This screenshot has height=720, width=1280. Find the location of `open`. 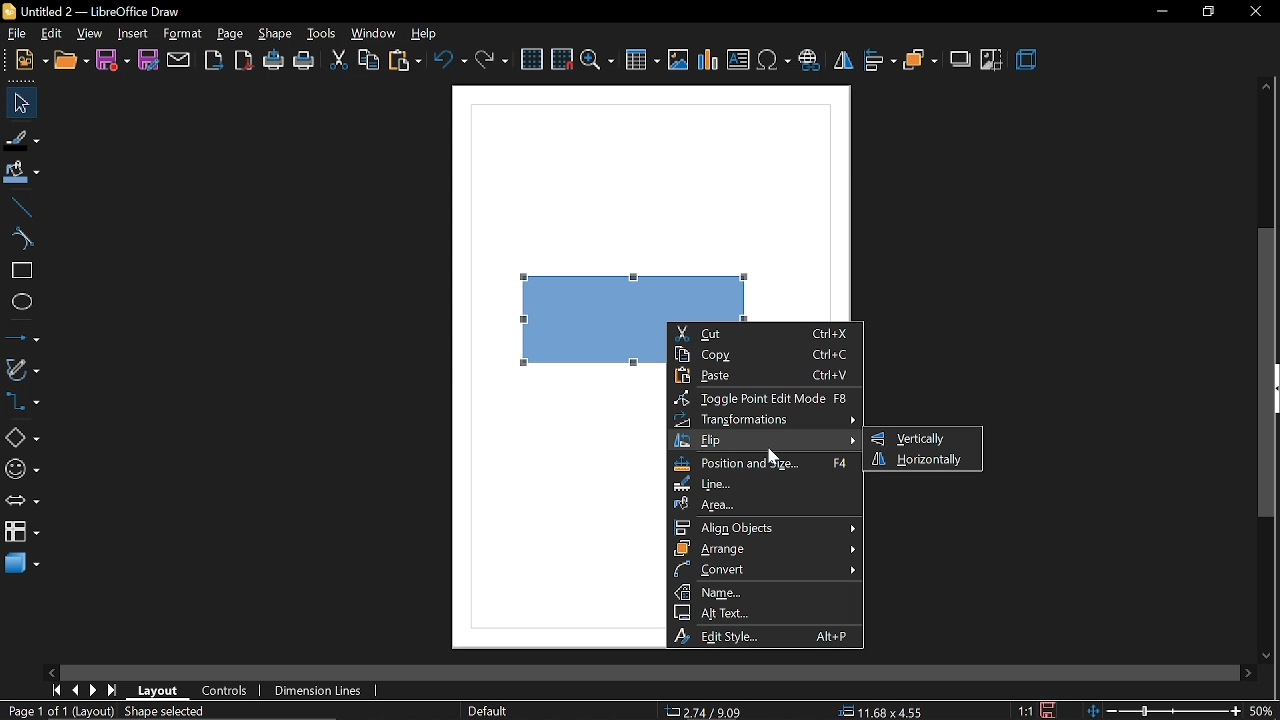

open is located at coordinates (70, 60).